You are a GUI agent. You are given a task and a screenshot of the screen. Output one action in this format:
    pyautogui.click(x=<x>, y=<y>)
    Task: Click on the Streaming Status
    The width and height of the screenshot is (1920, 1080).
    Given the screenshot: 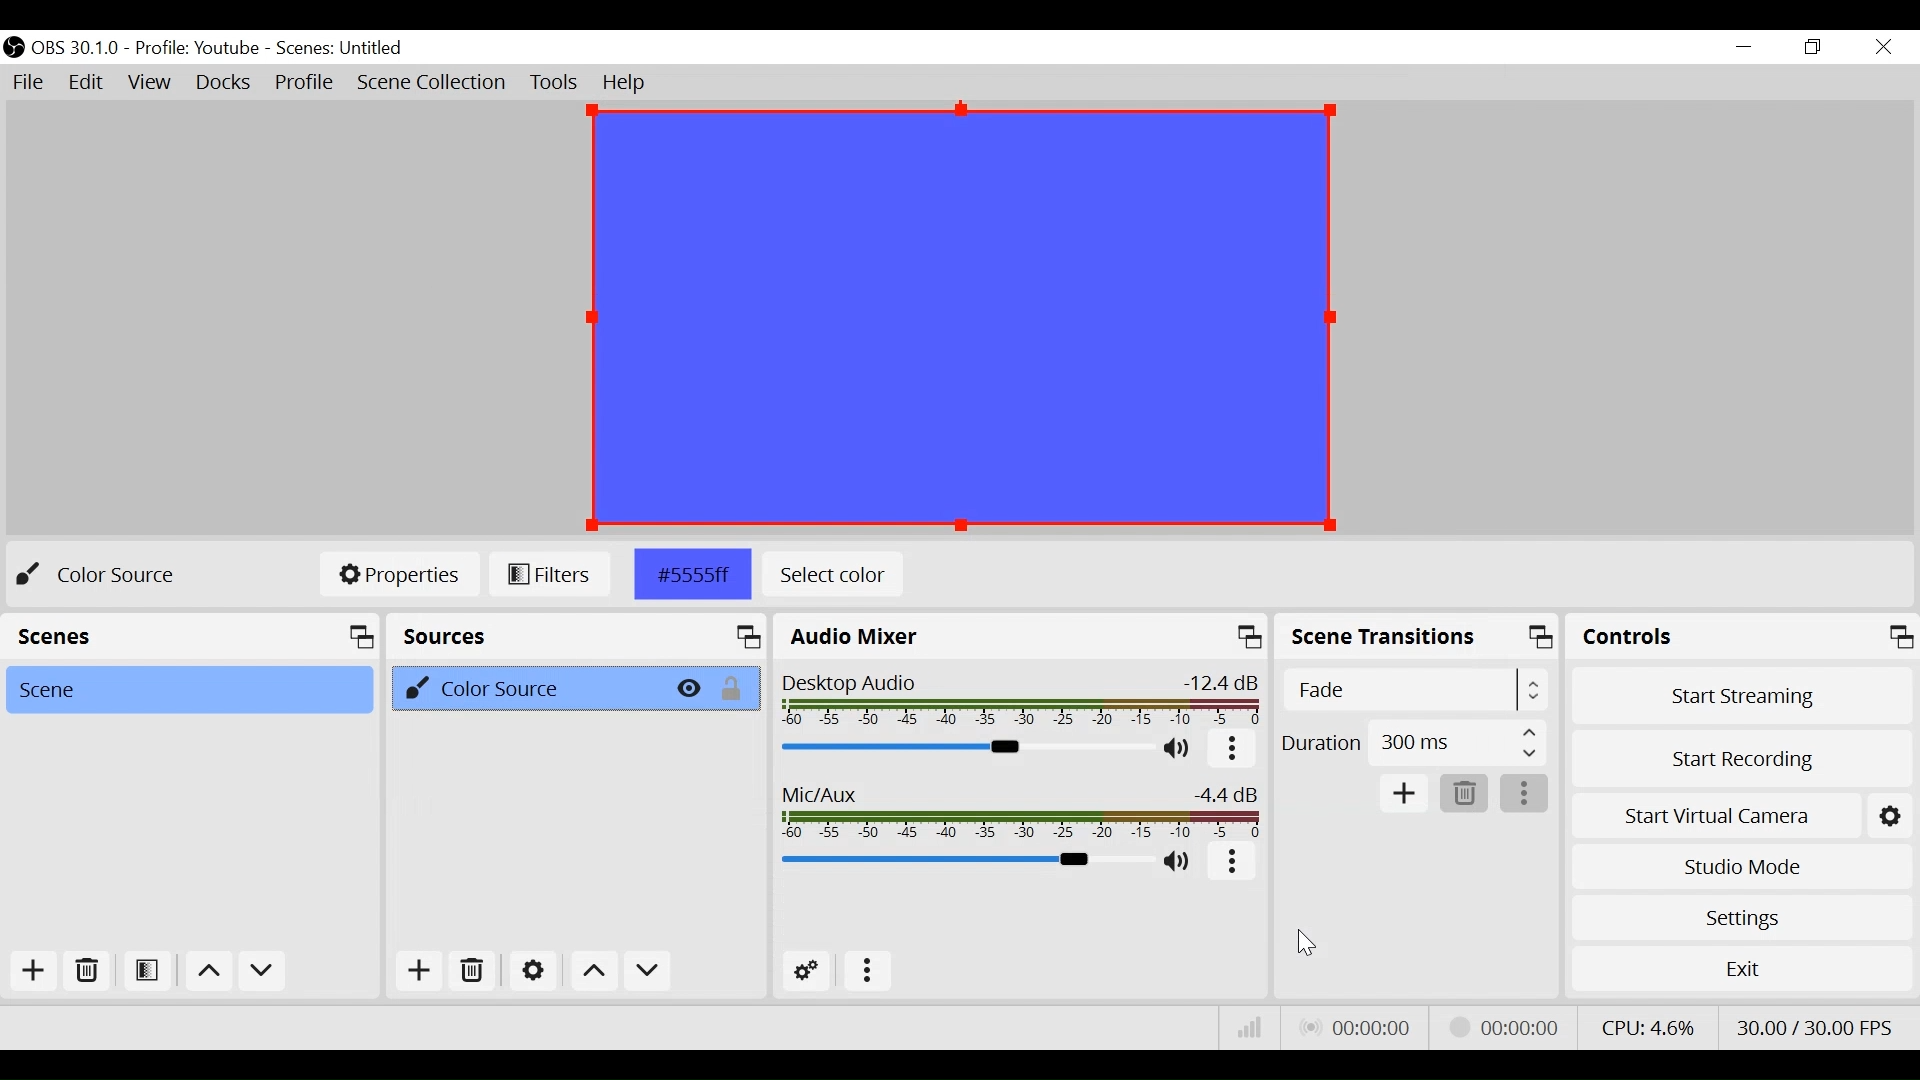 What is the action you would take?
    pyautogui.click(x=1504, y=1027)
    